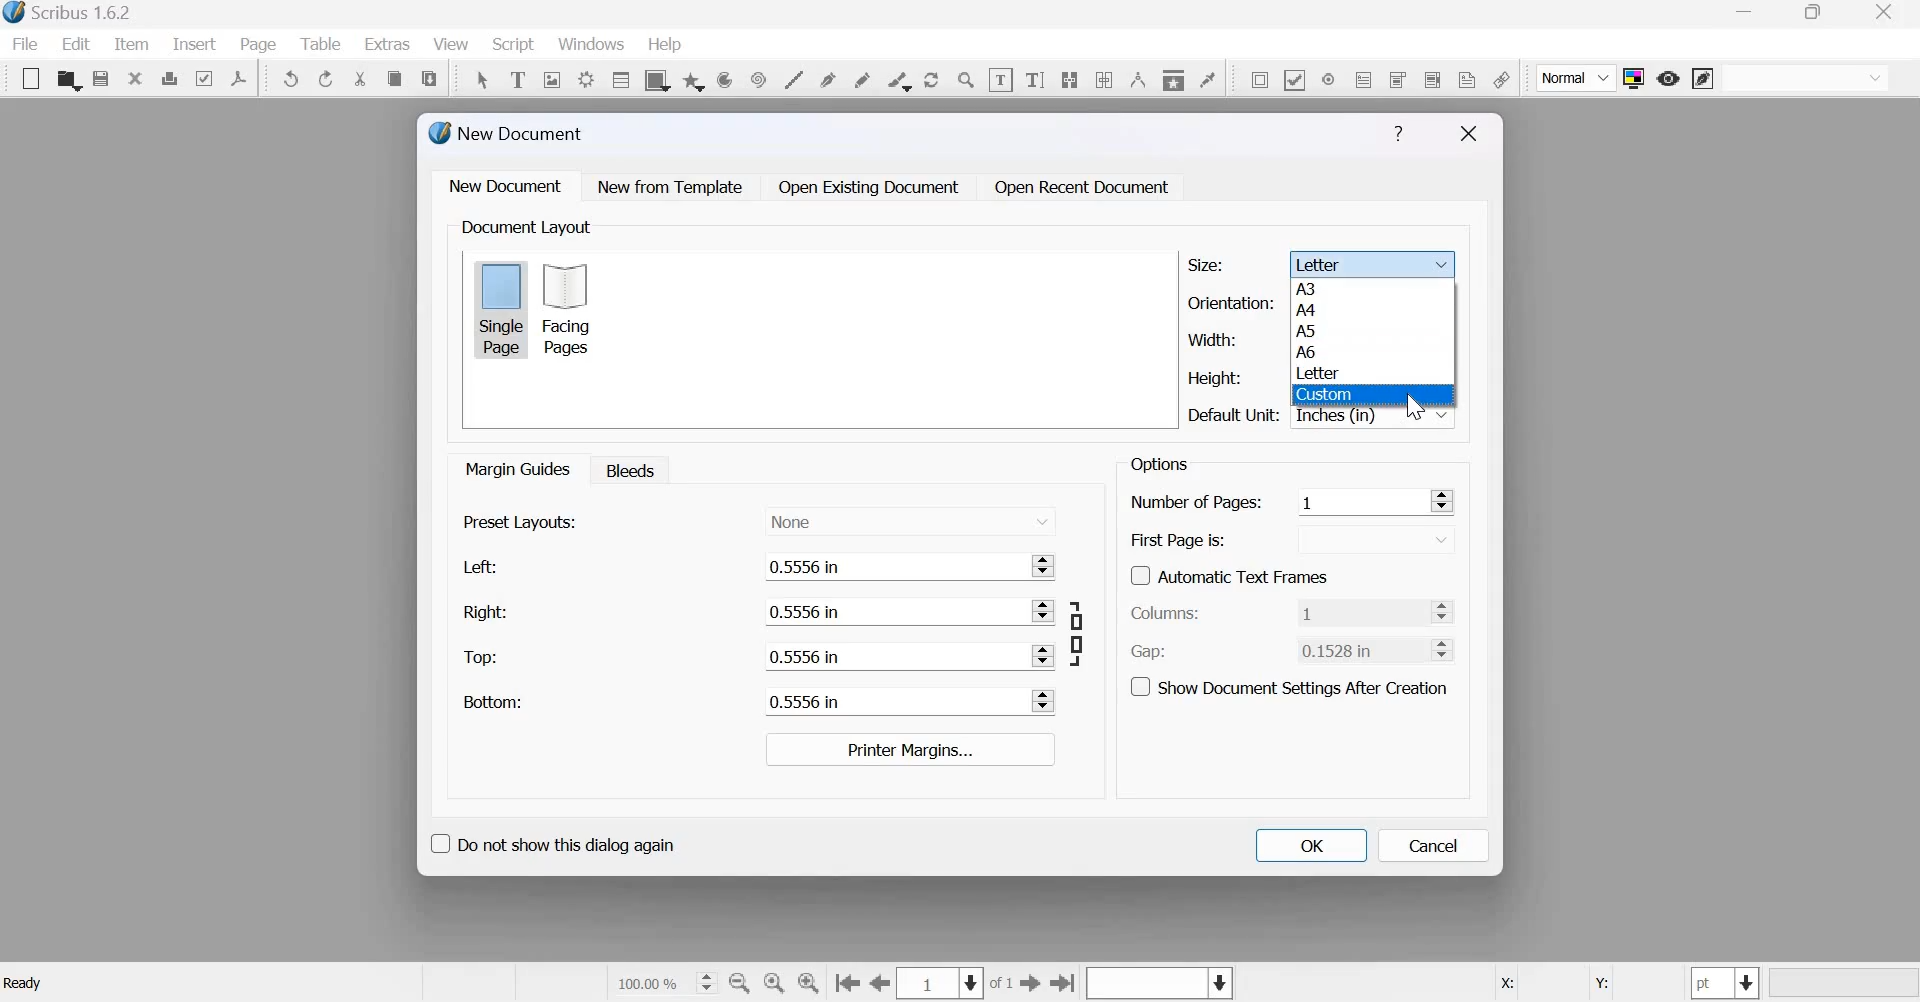 This screenshot has height=1002, width=1920. I want to click on rotate item, so click(930, 78).